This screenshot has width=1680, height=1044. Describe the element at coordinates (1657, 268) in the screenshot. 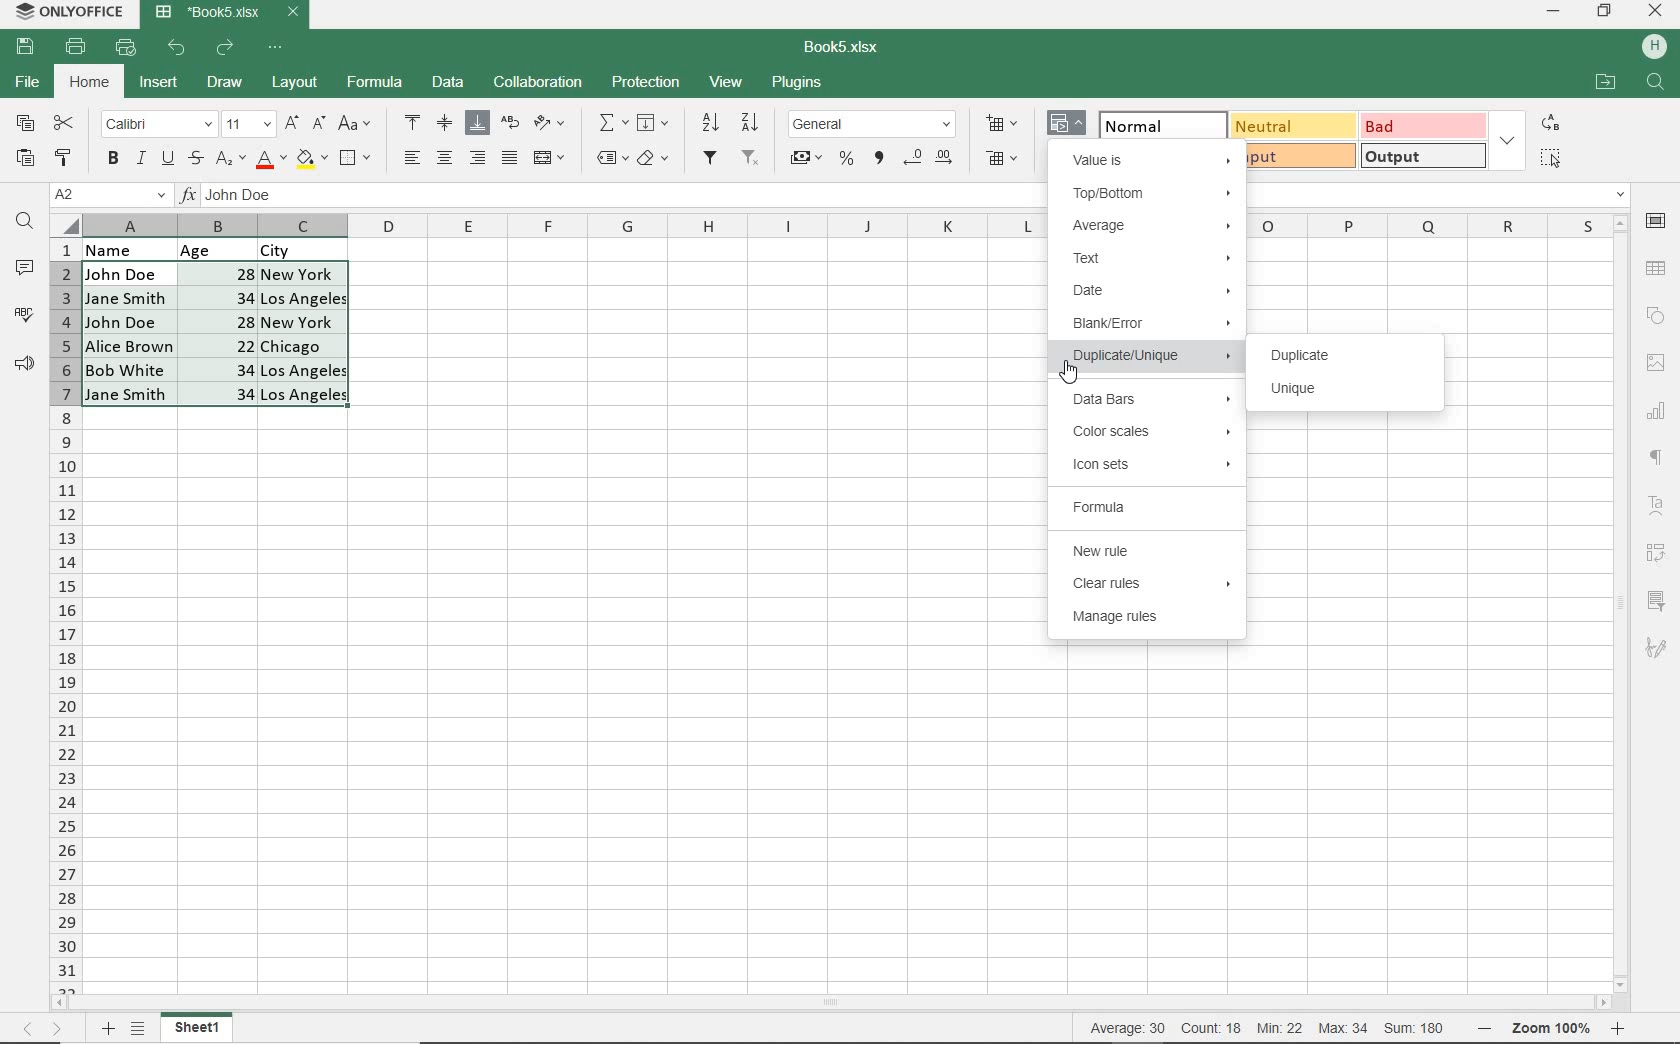

I see `TABLE` at that location.